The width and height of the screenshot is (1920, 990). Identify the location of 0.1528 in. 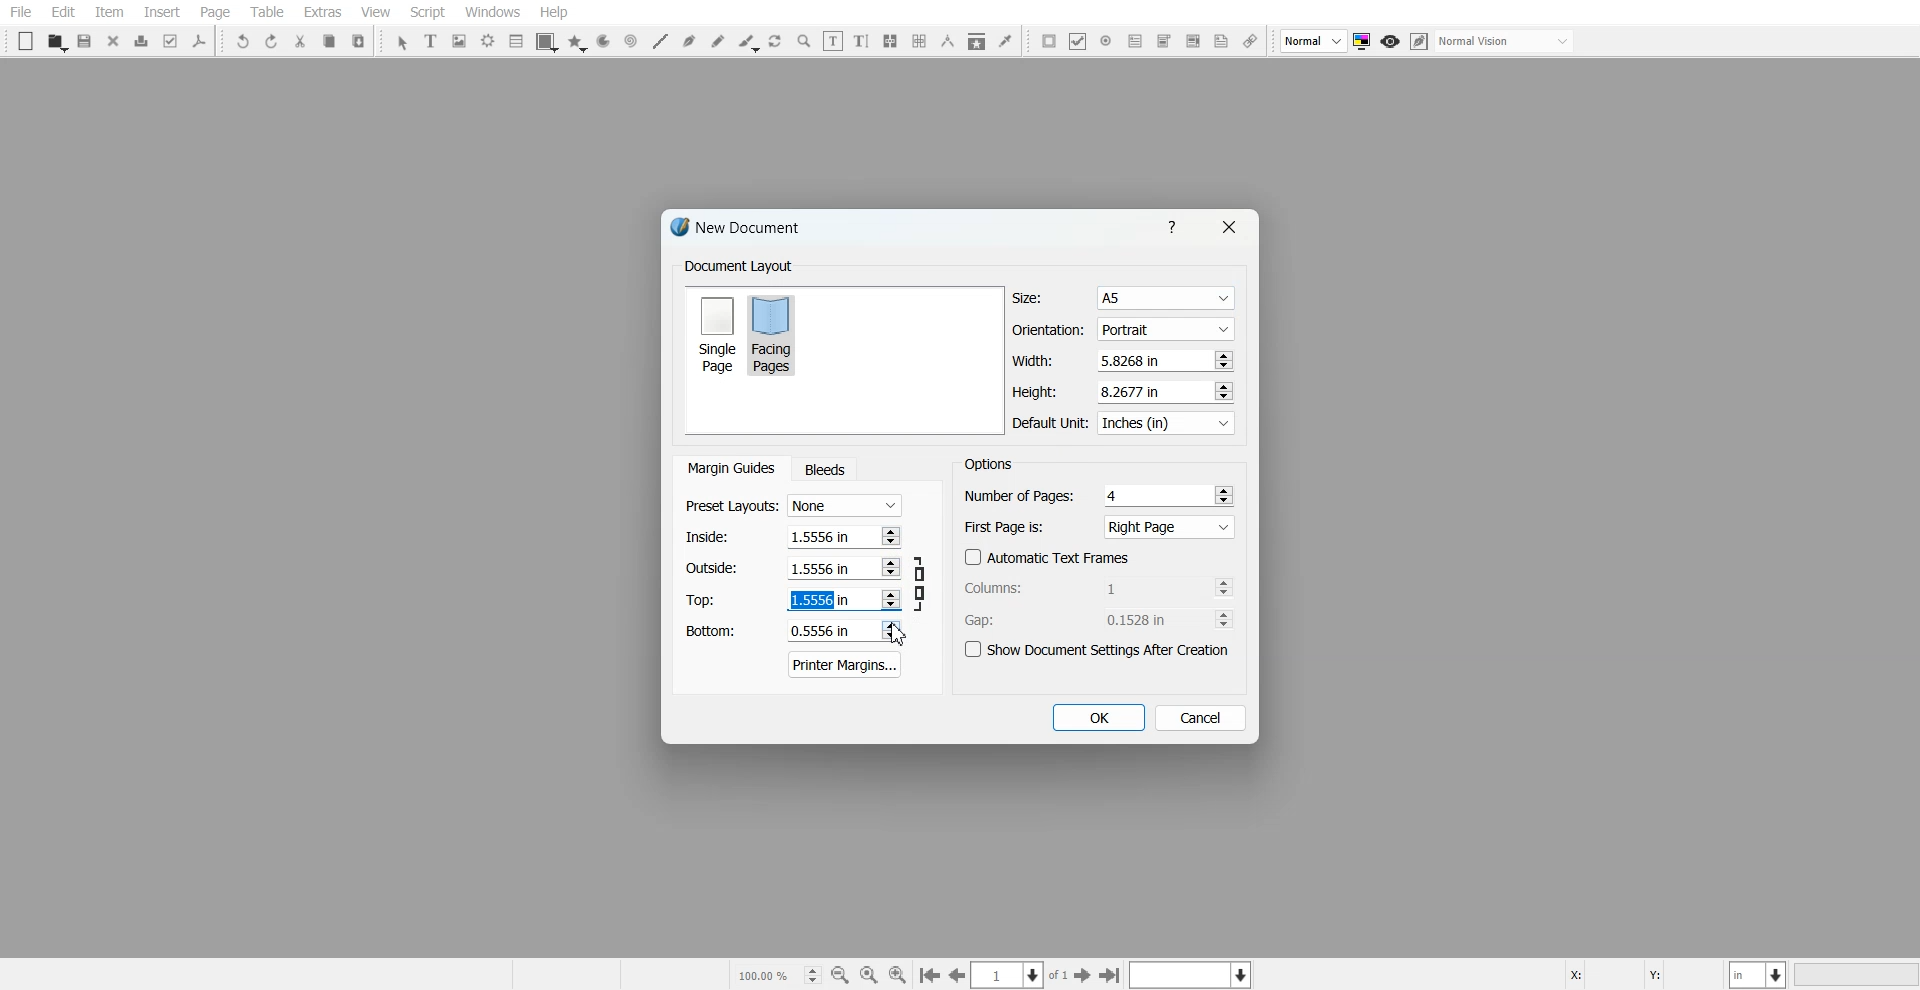
(1143, 619).